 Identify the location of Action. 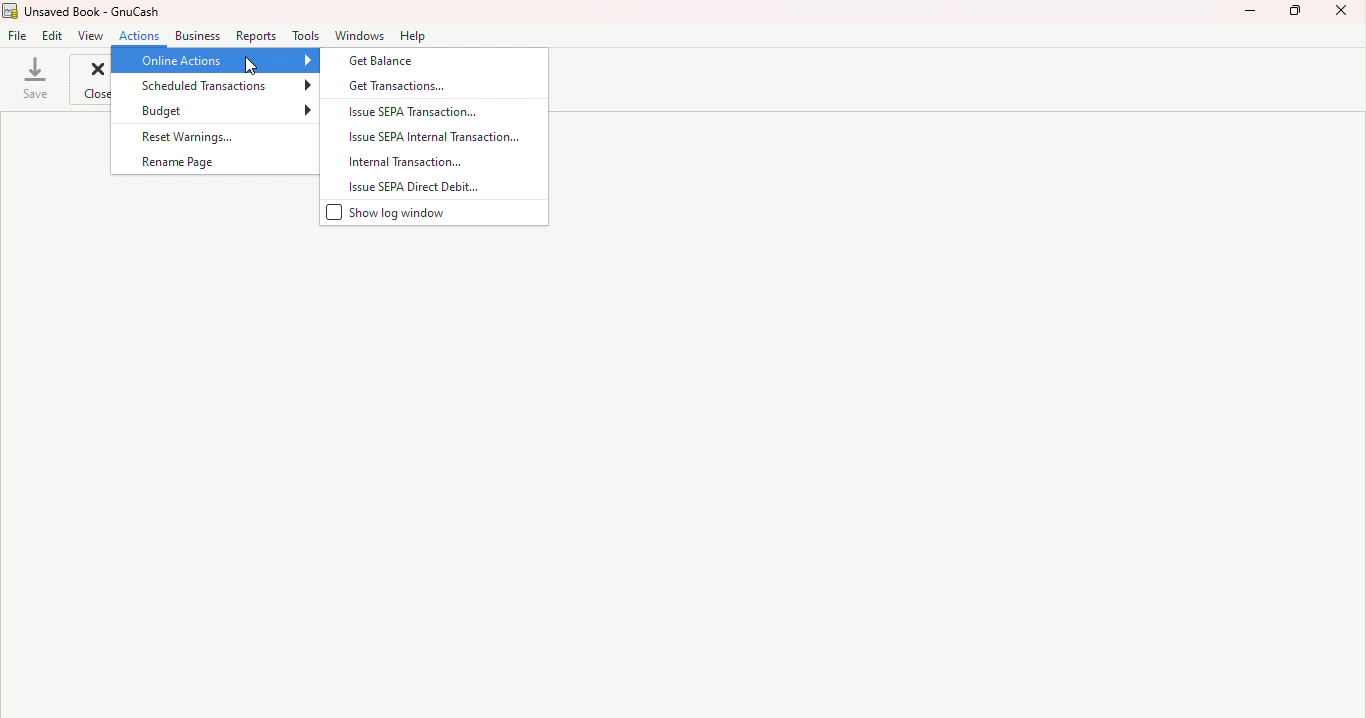
(143, 35).